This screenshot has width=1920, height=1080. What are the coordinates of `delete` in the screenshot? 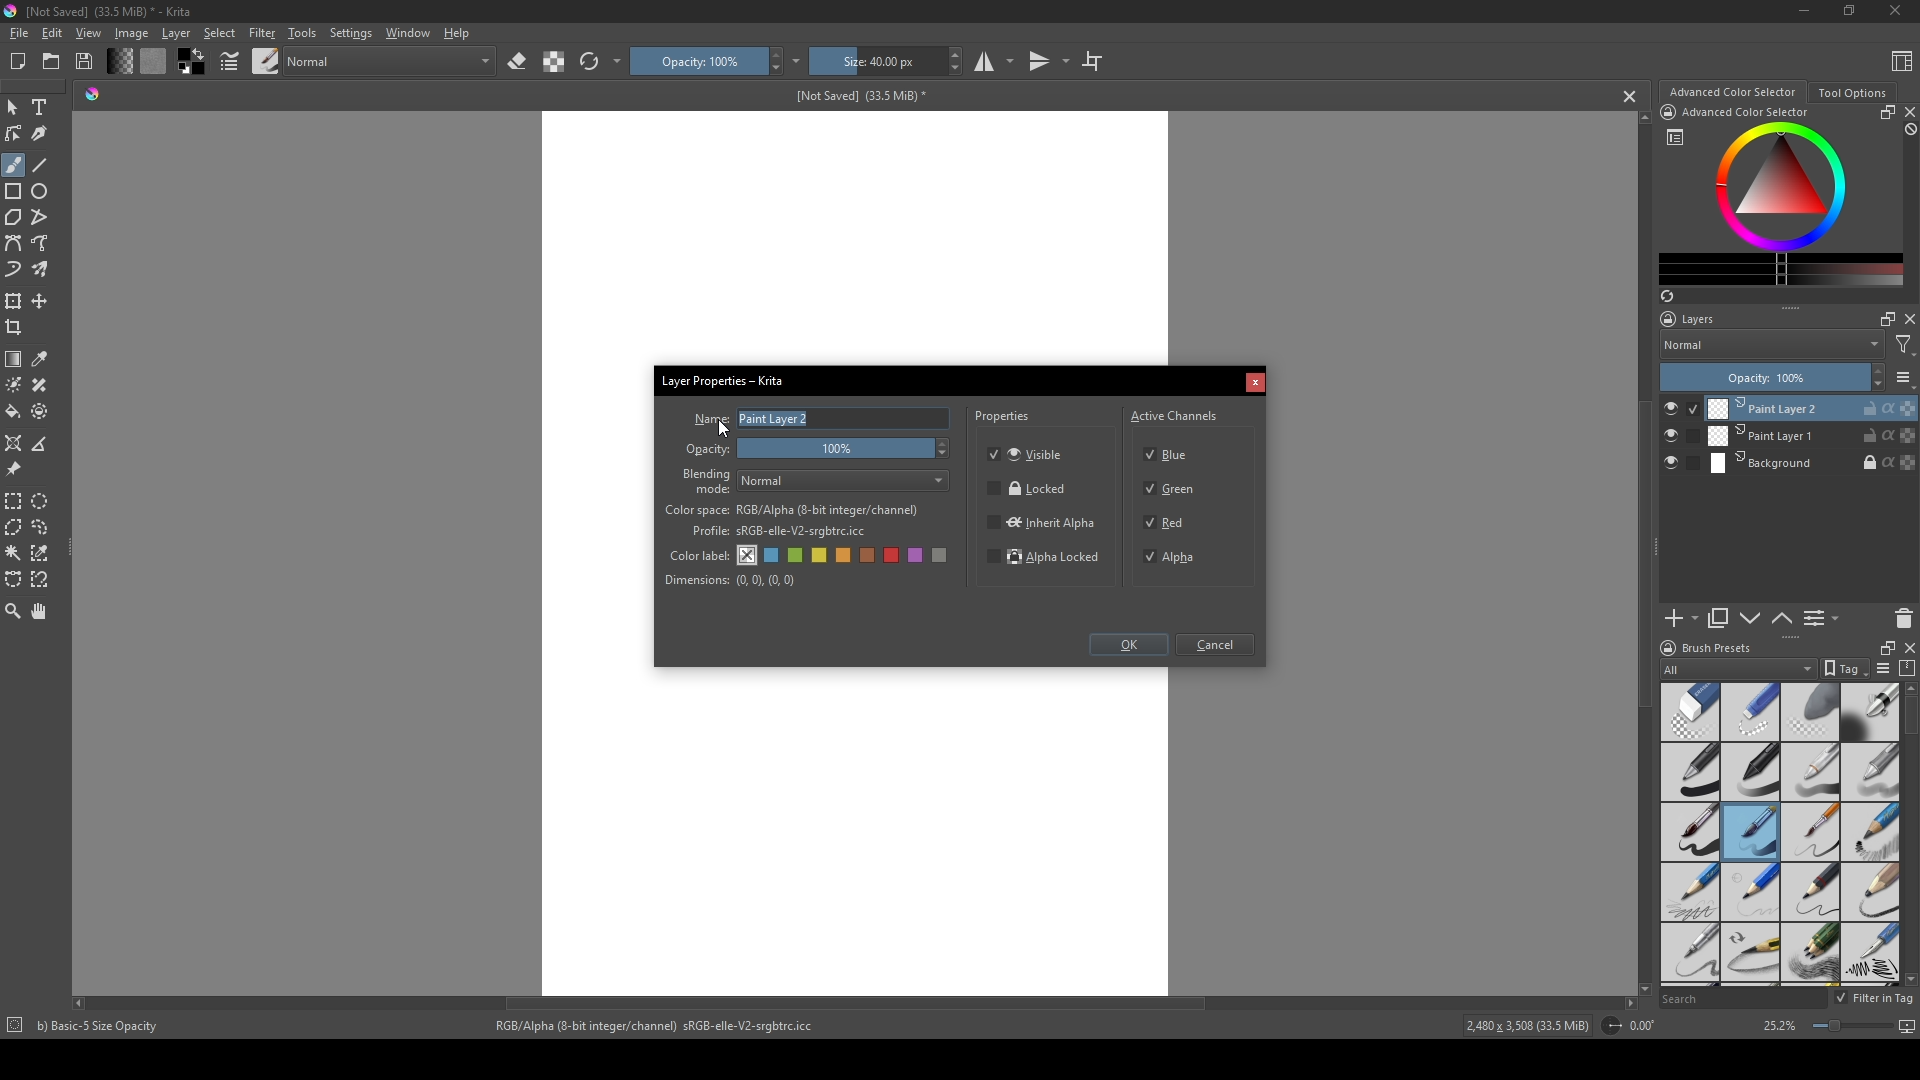 It's located at (1904, 618).